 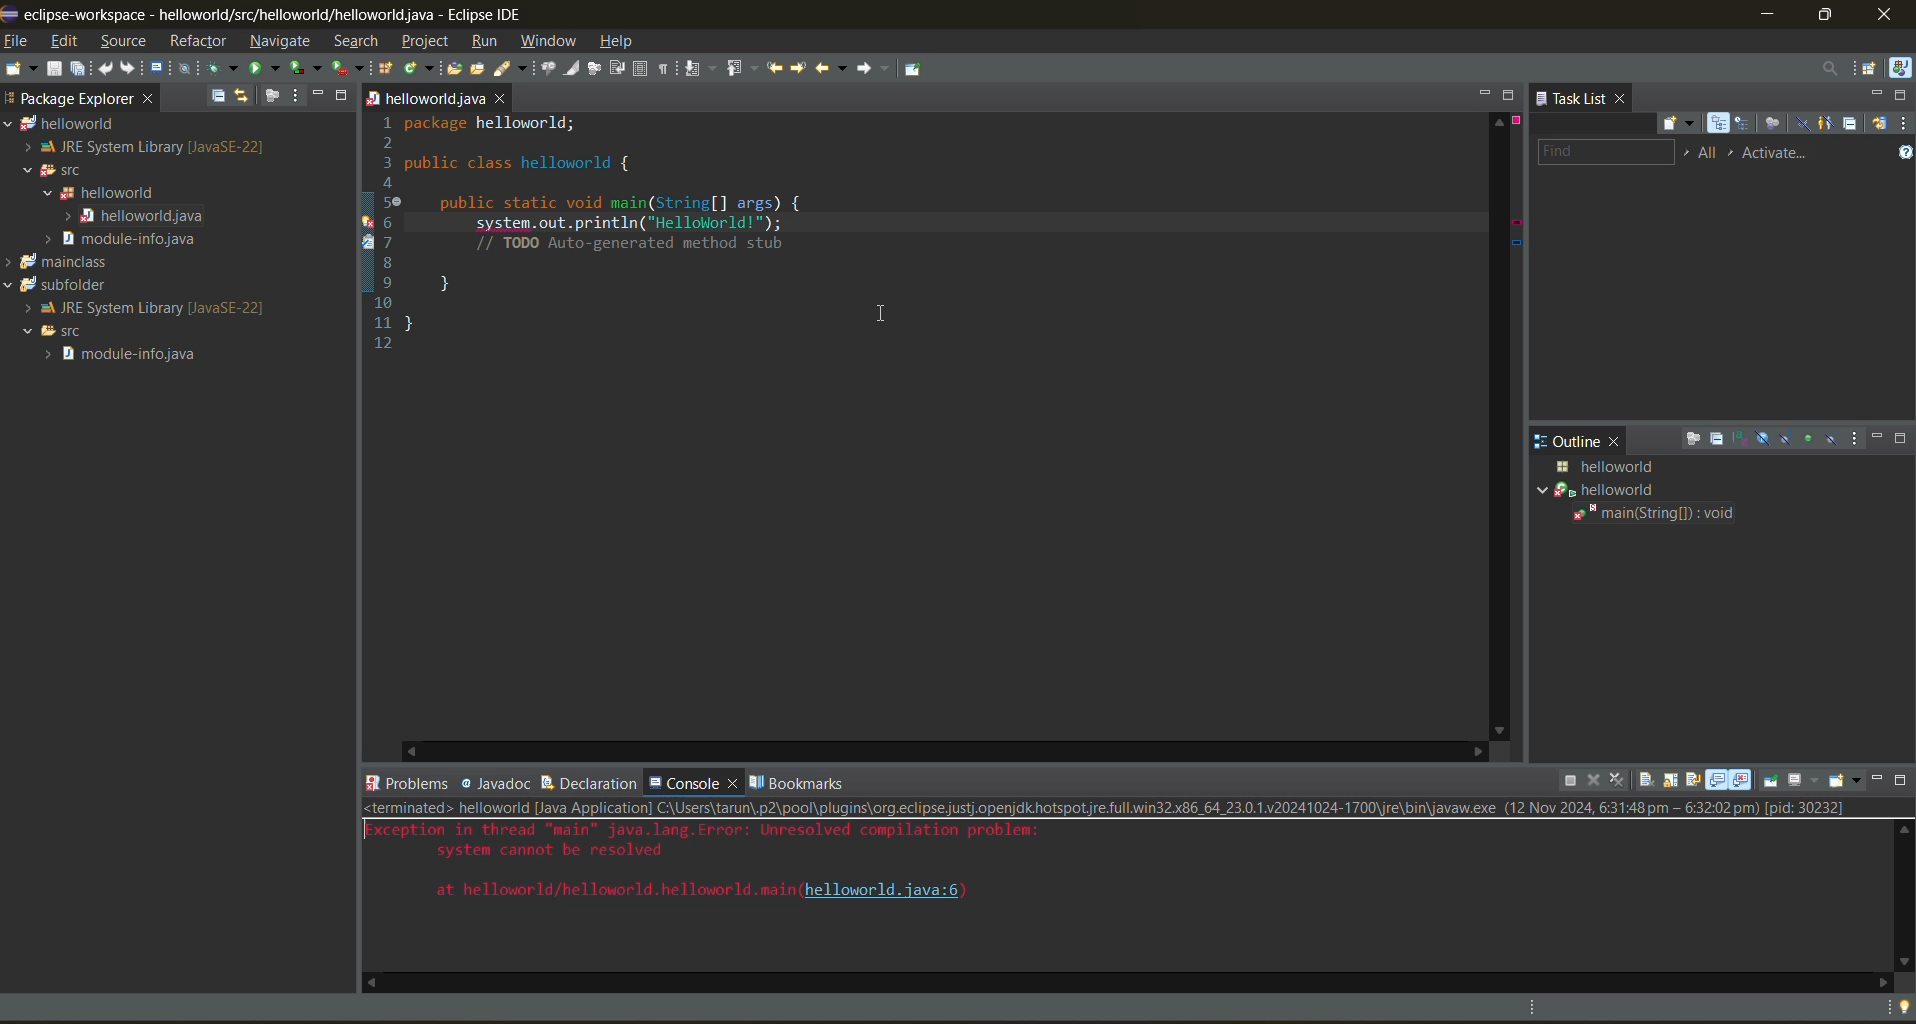 I want to click on outline, so click(x=1571, y=441).